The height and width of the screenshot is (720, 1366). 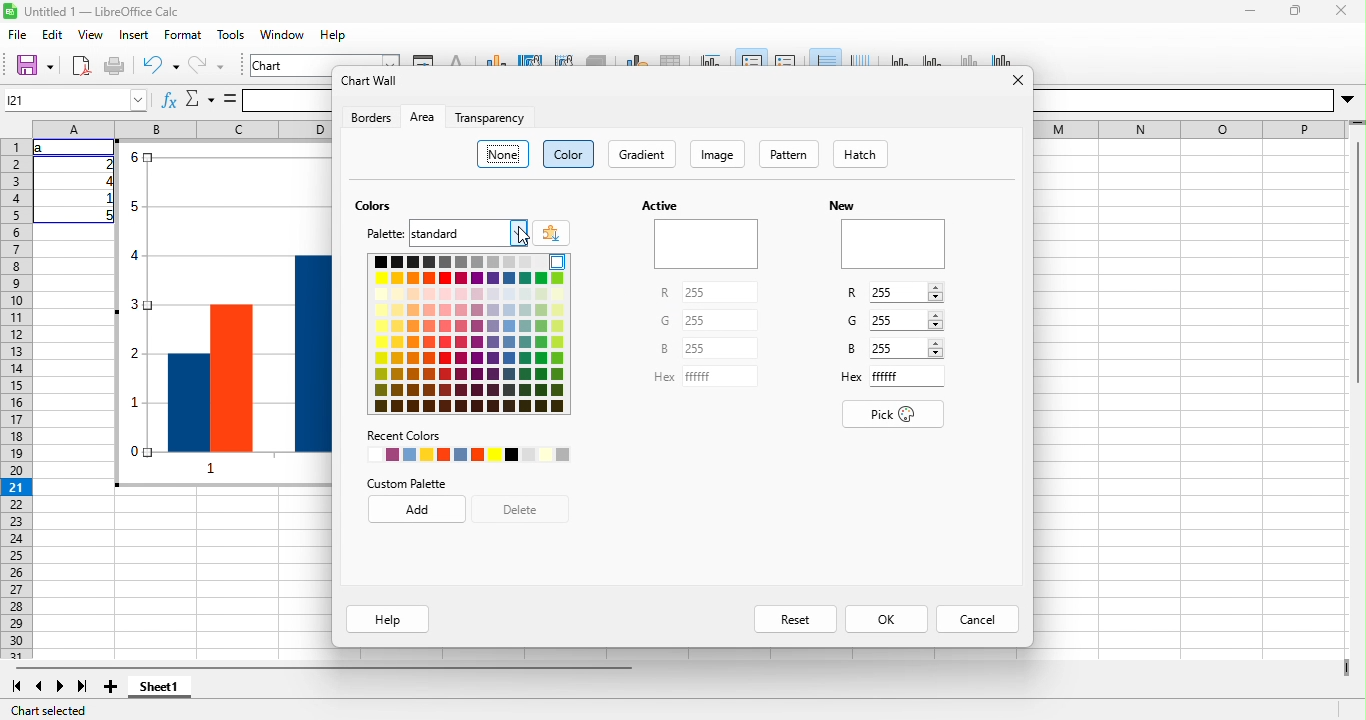 What do you see at coordinates (18, 34) in the screenshot?
I see `file` at bounding box center [18, 34].